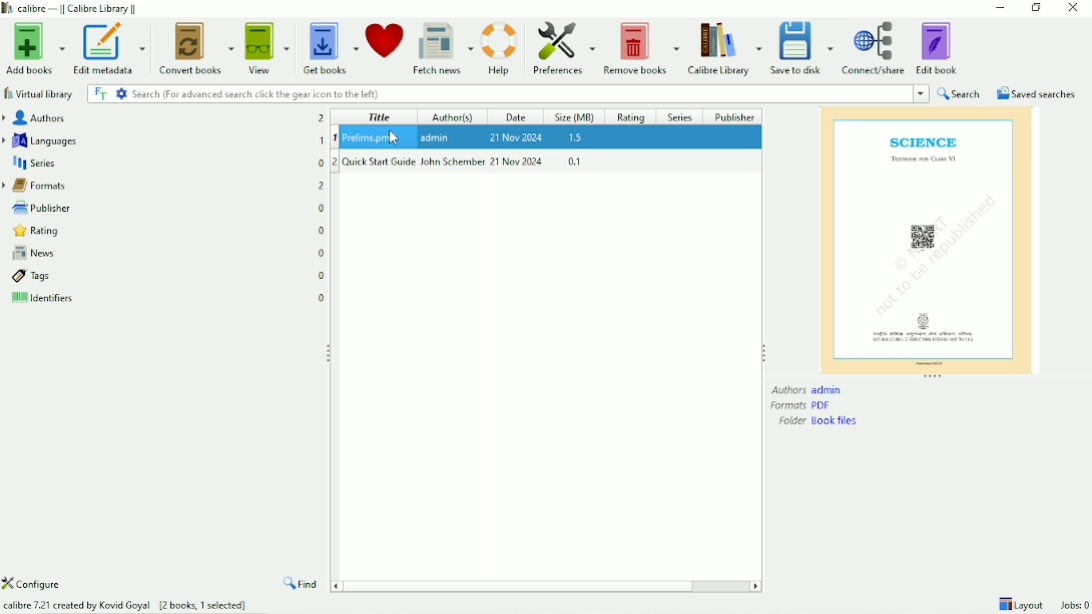 The width and height of the screenshot is (1092, 614). Describe the element at coordinates (8, 9) in the screenshot. I see `logo` at that location.